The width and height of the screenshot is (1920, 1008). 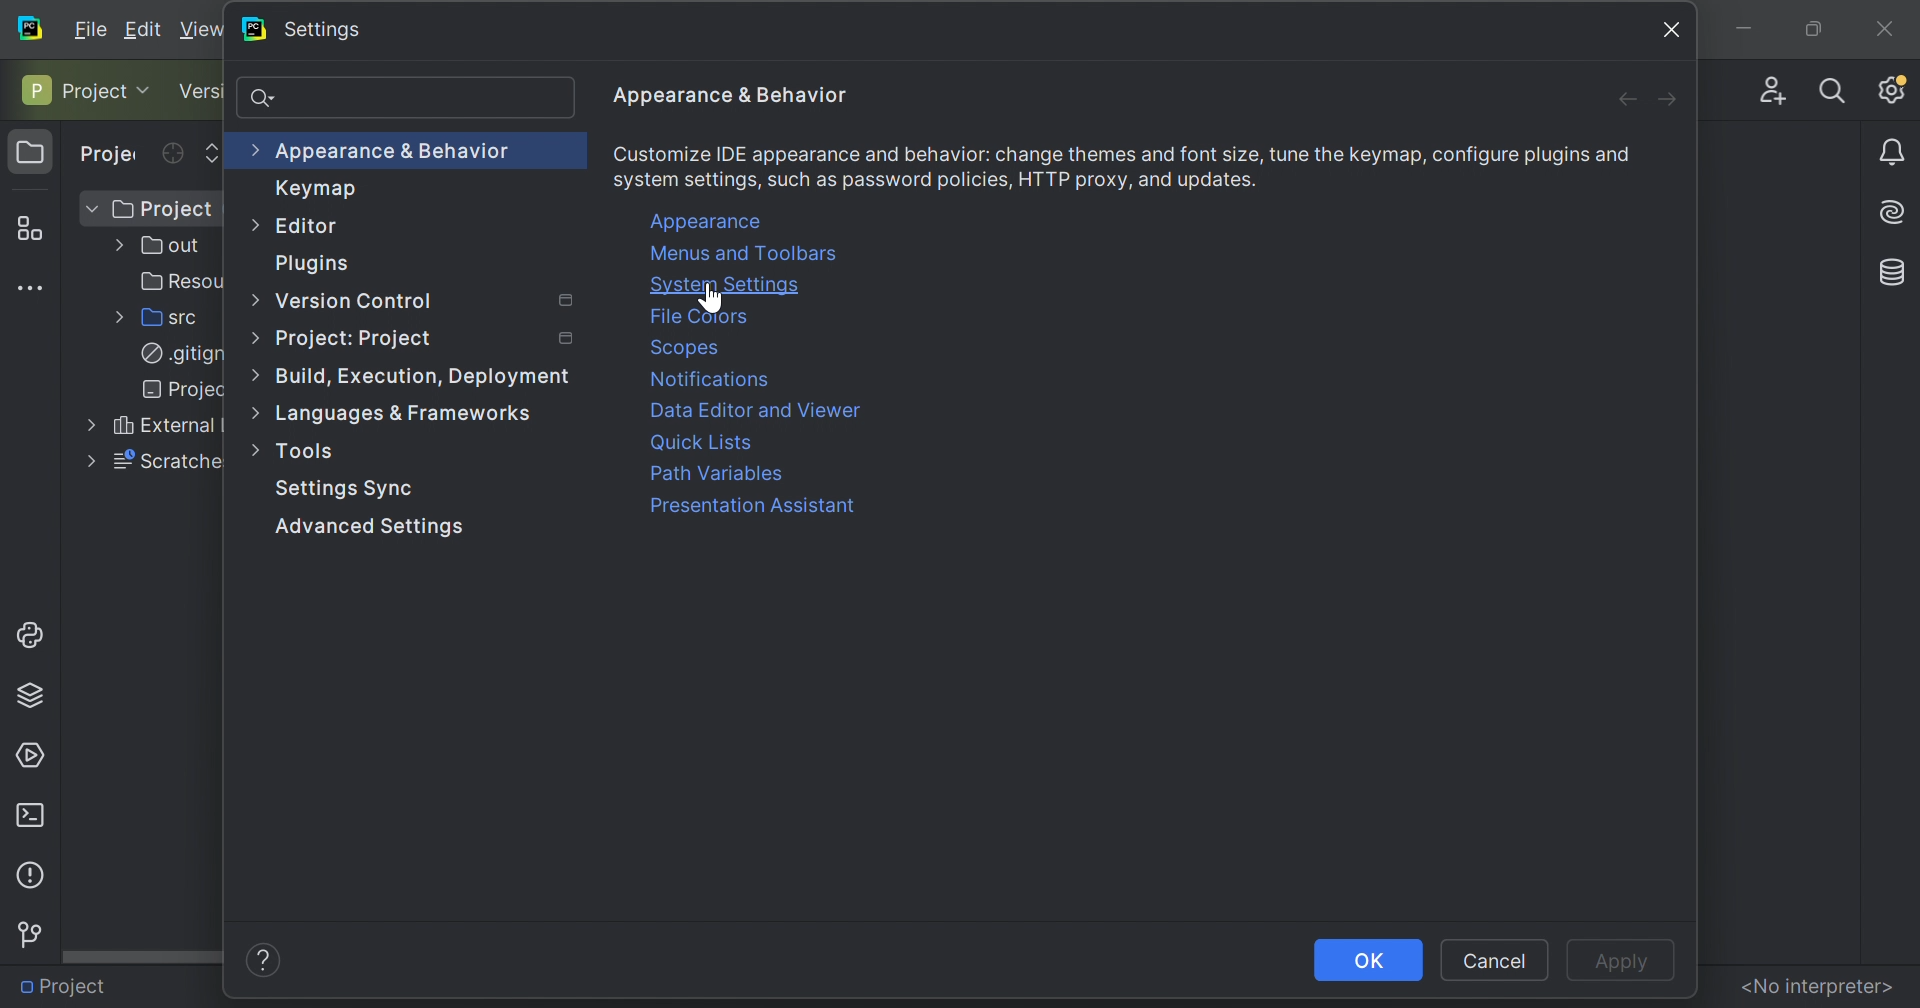 I want to click on More, so click(x=114, y=247).